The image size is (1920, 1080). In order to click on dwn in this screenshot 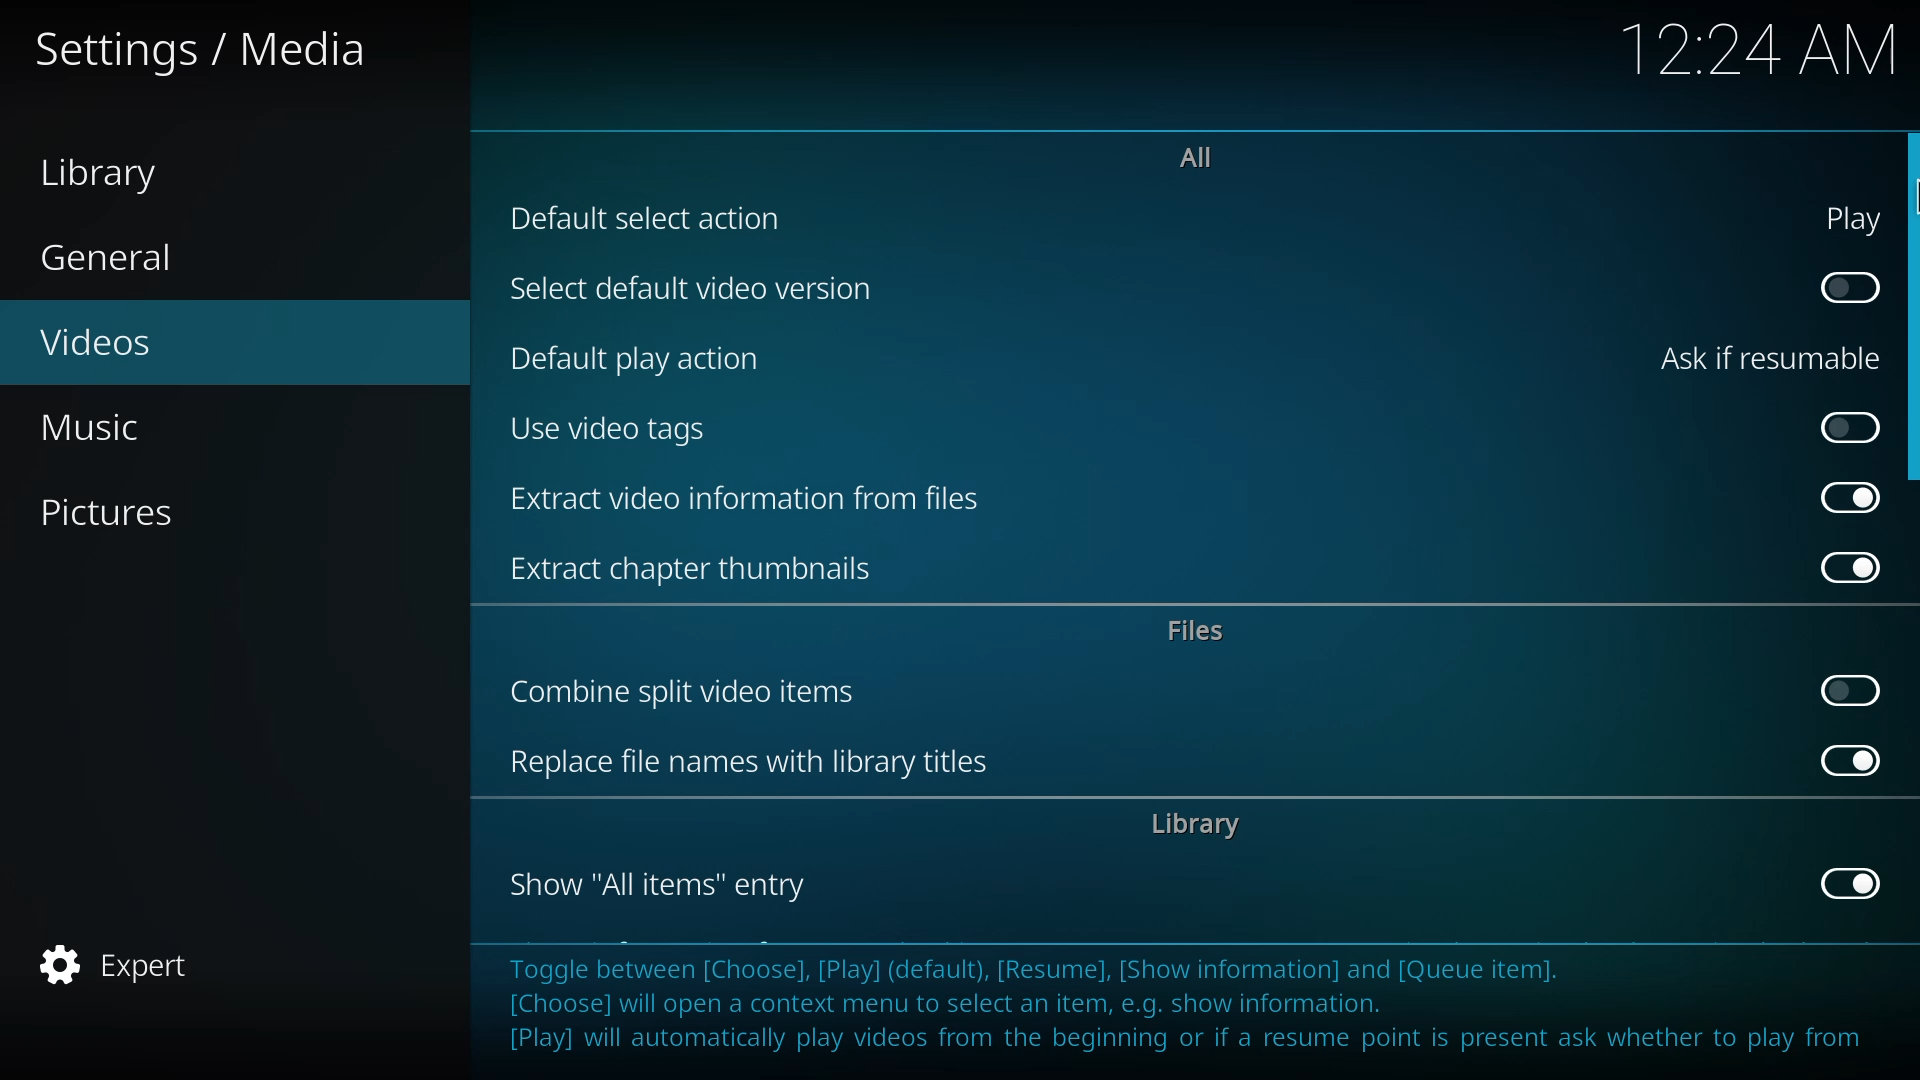, I will do `click(1914, 305)`.